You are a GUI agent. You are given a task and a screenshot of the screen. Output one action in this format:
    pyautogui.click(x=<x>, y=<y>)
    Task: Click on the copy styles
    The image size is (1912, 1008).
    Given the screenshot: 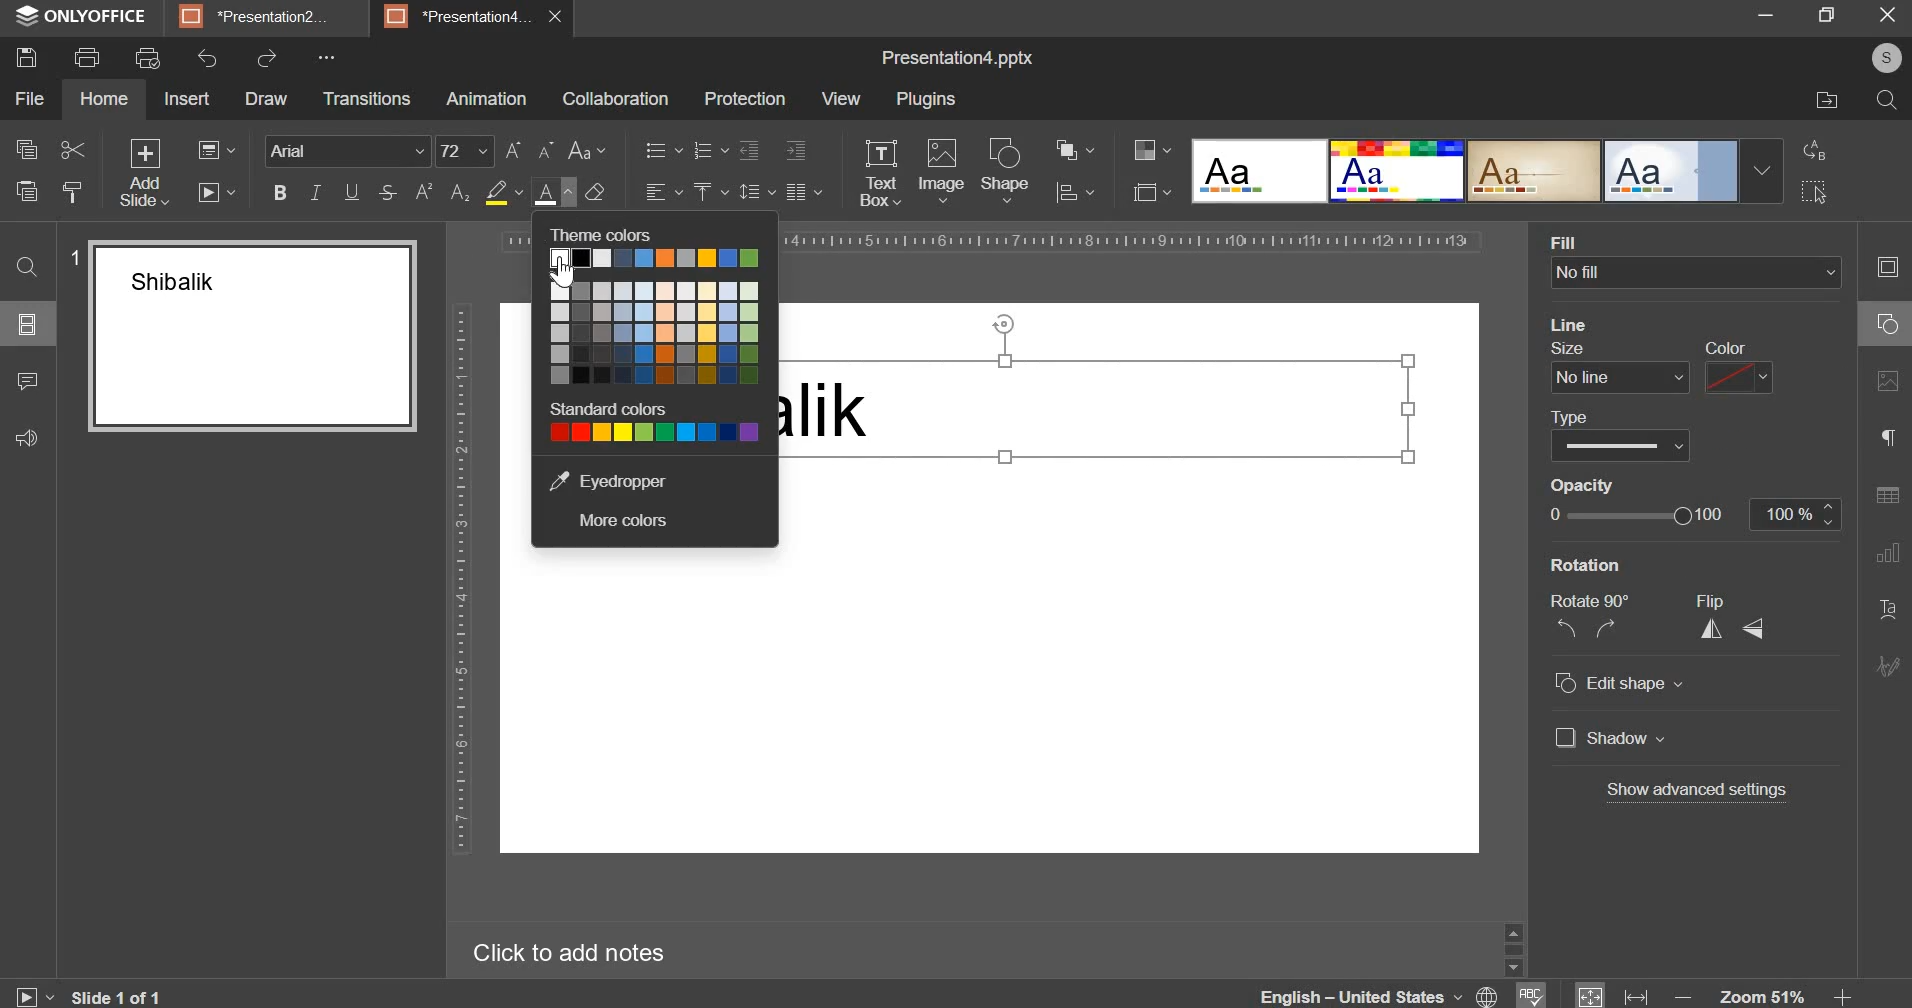 What is the action you would take?
    pyautogui.click(x=73, y=192)
    